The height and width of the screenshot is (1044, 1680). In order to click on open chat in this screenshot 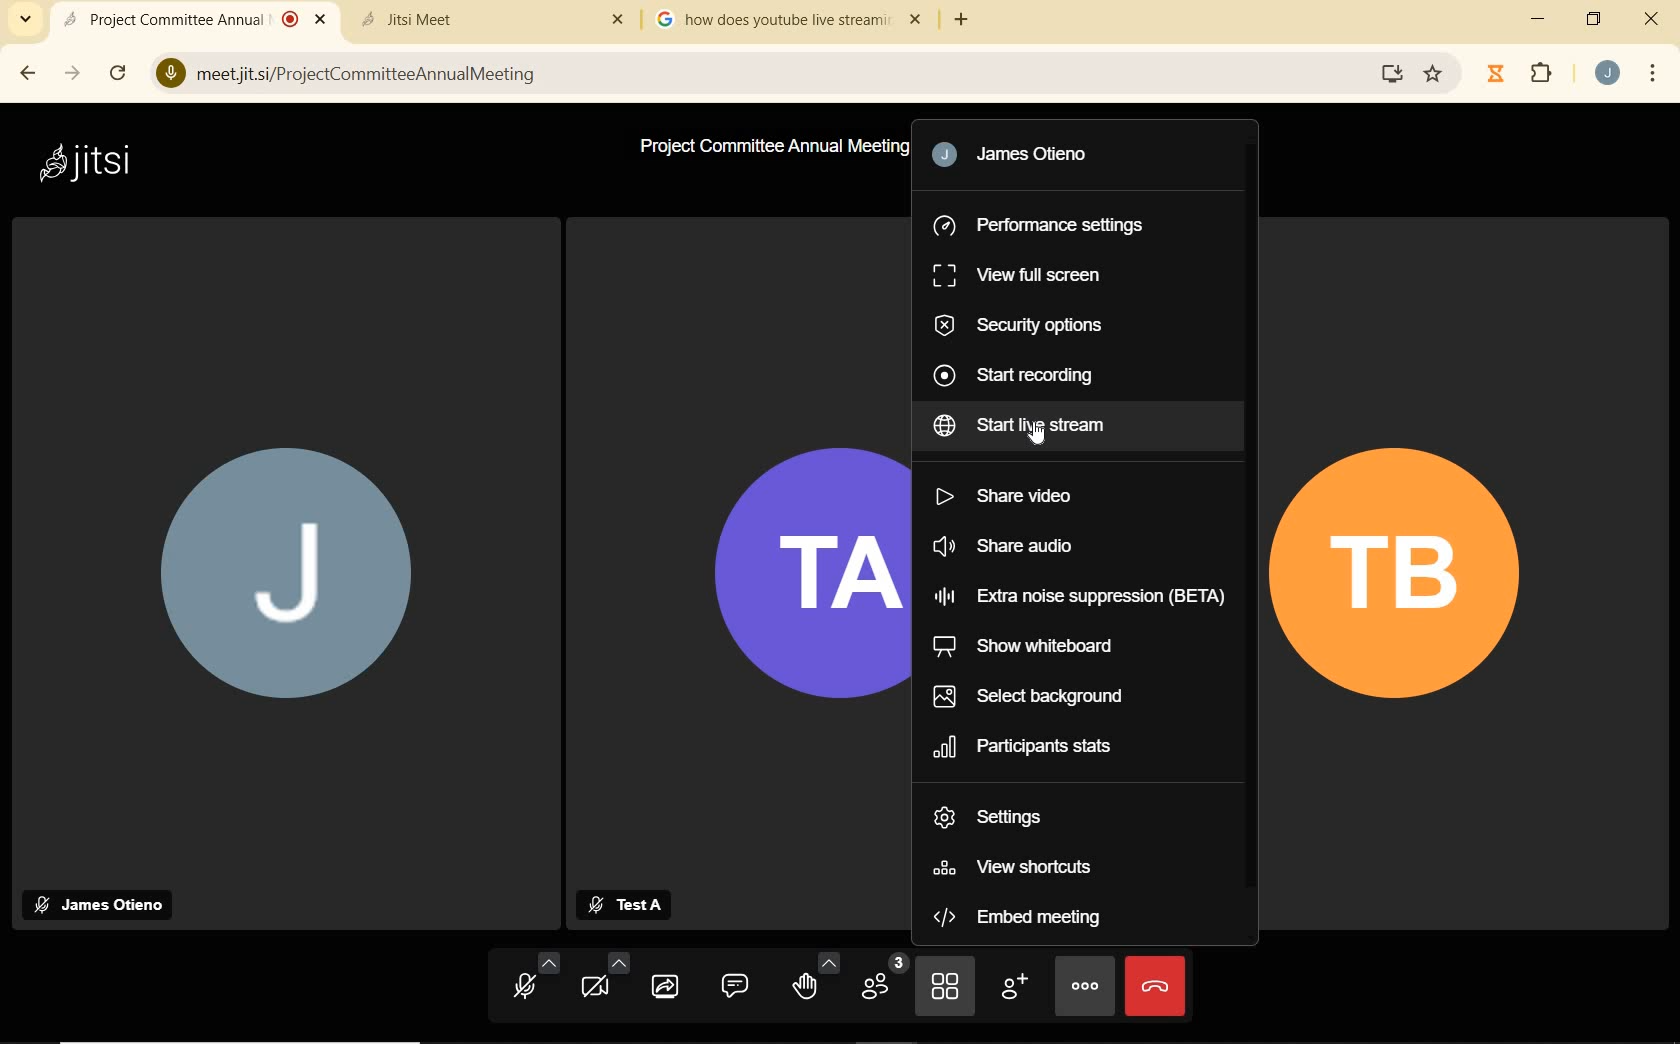, I will do `click(737, 987)`.